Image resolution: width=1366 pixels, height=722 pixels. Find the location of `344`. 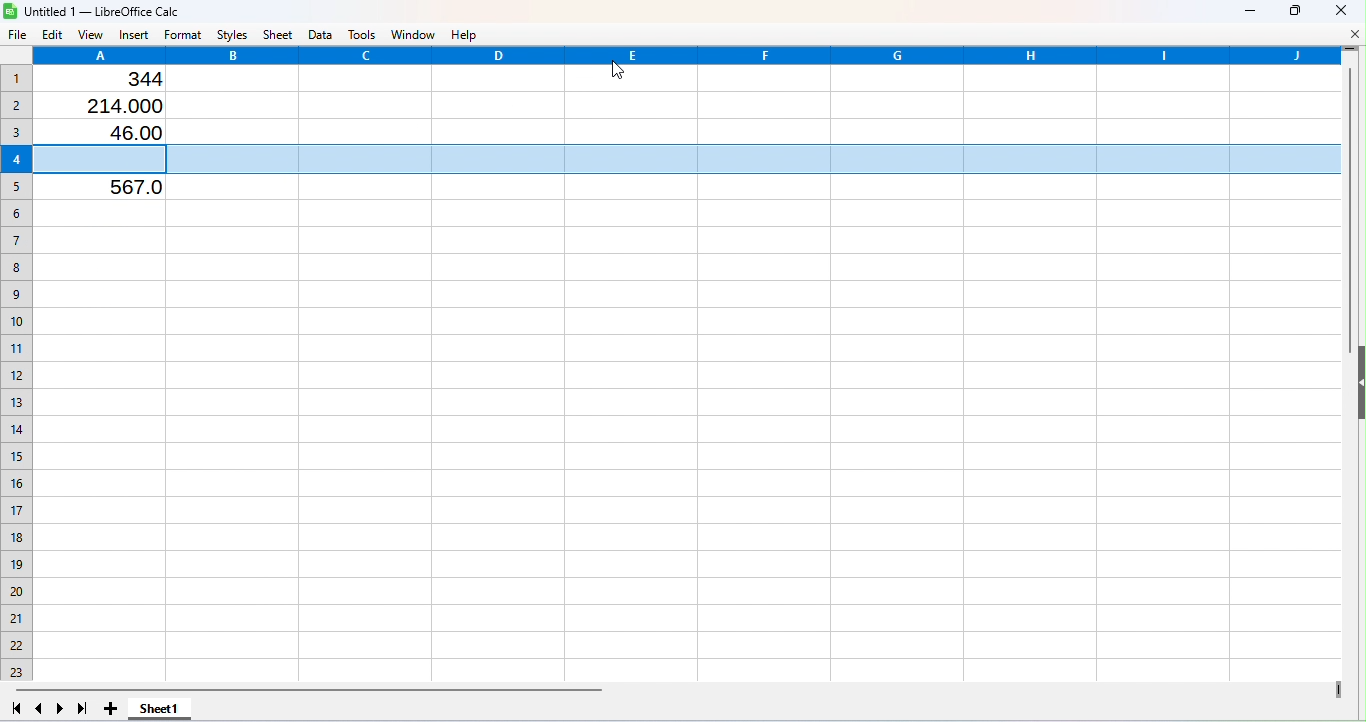

344 is located at coordinates (132, 80).